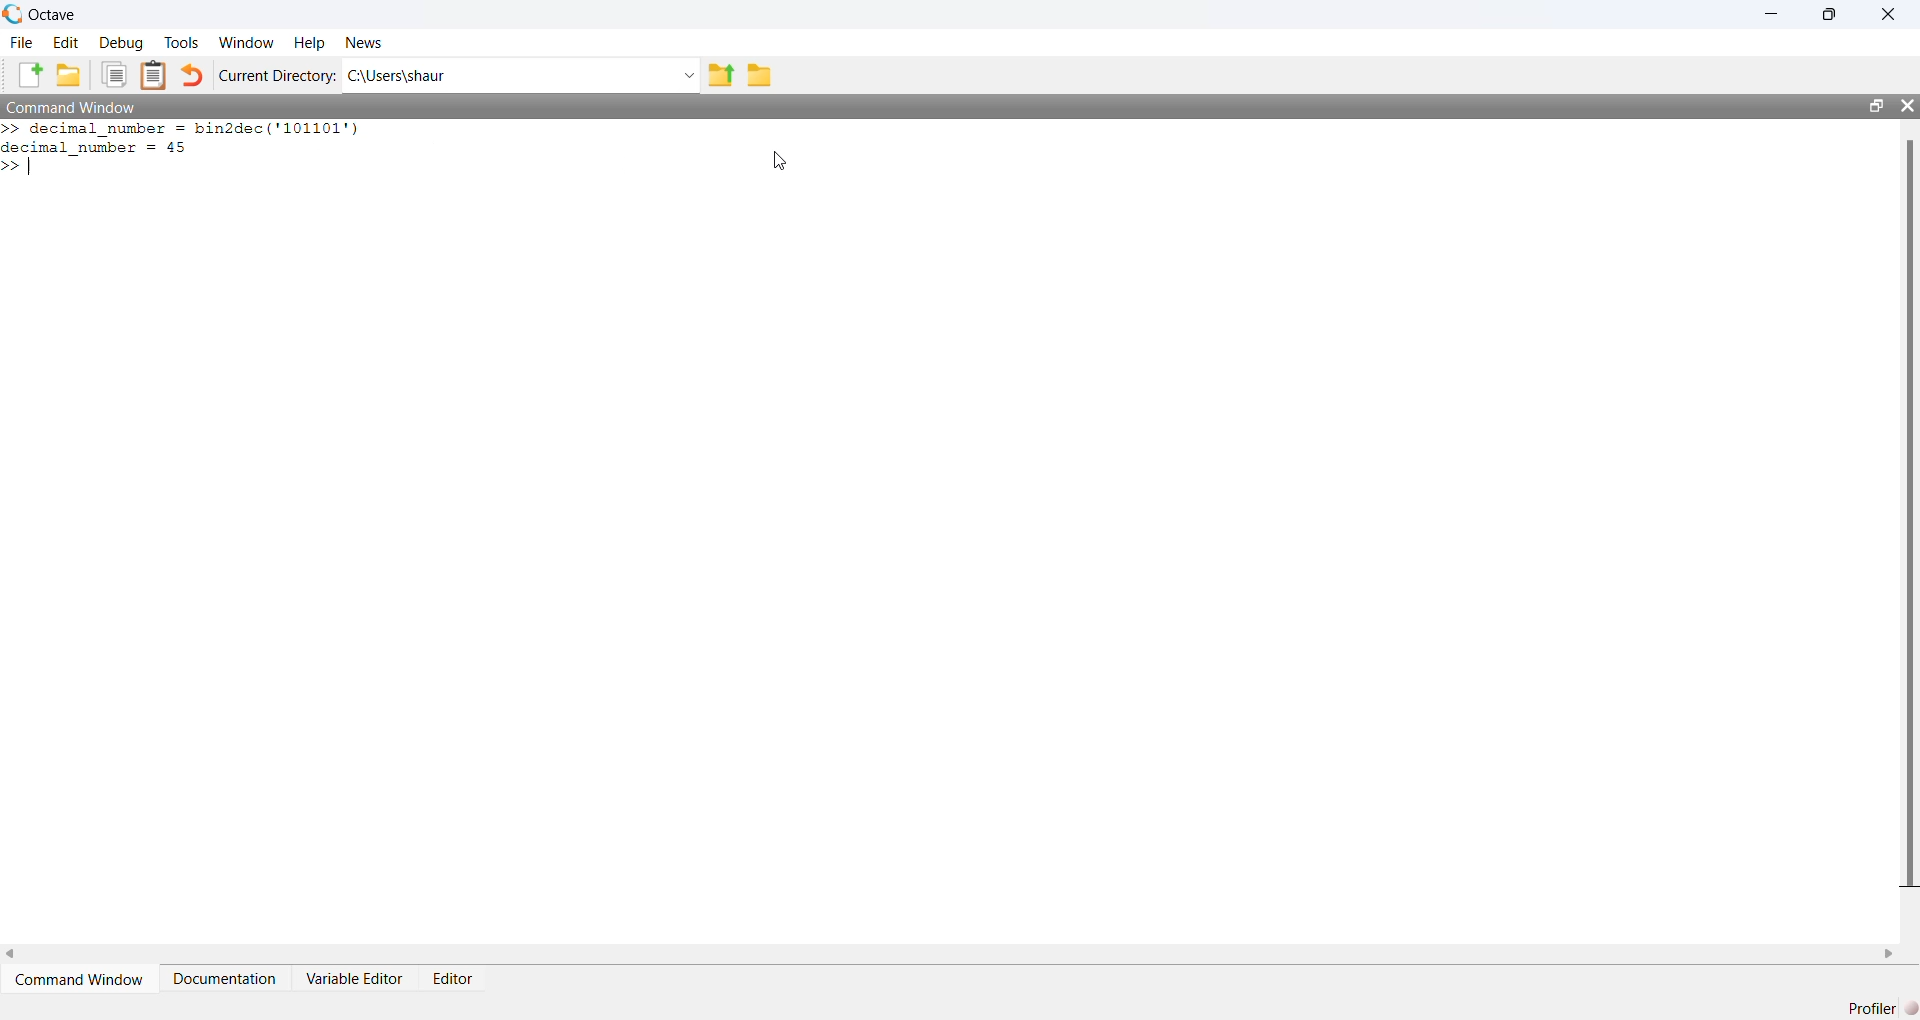  I want to click on file, so click(23, 42).